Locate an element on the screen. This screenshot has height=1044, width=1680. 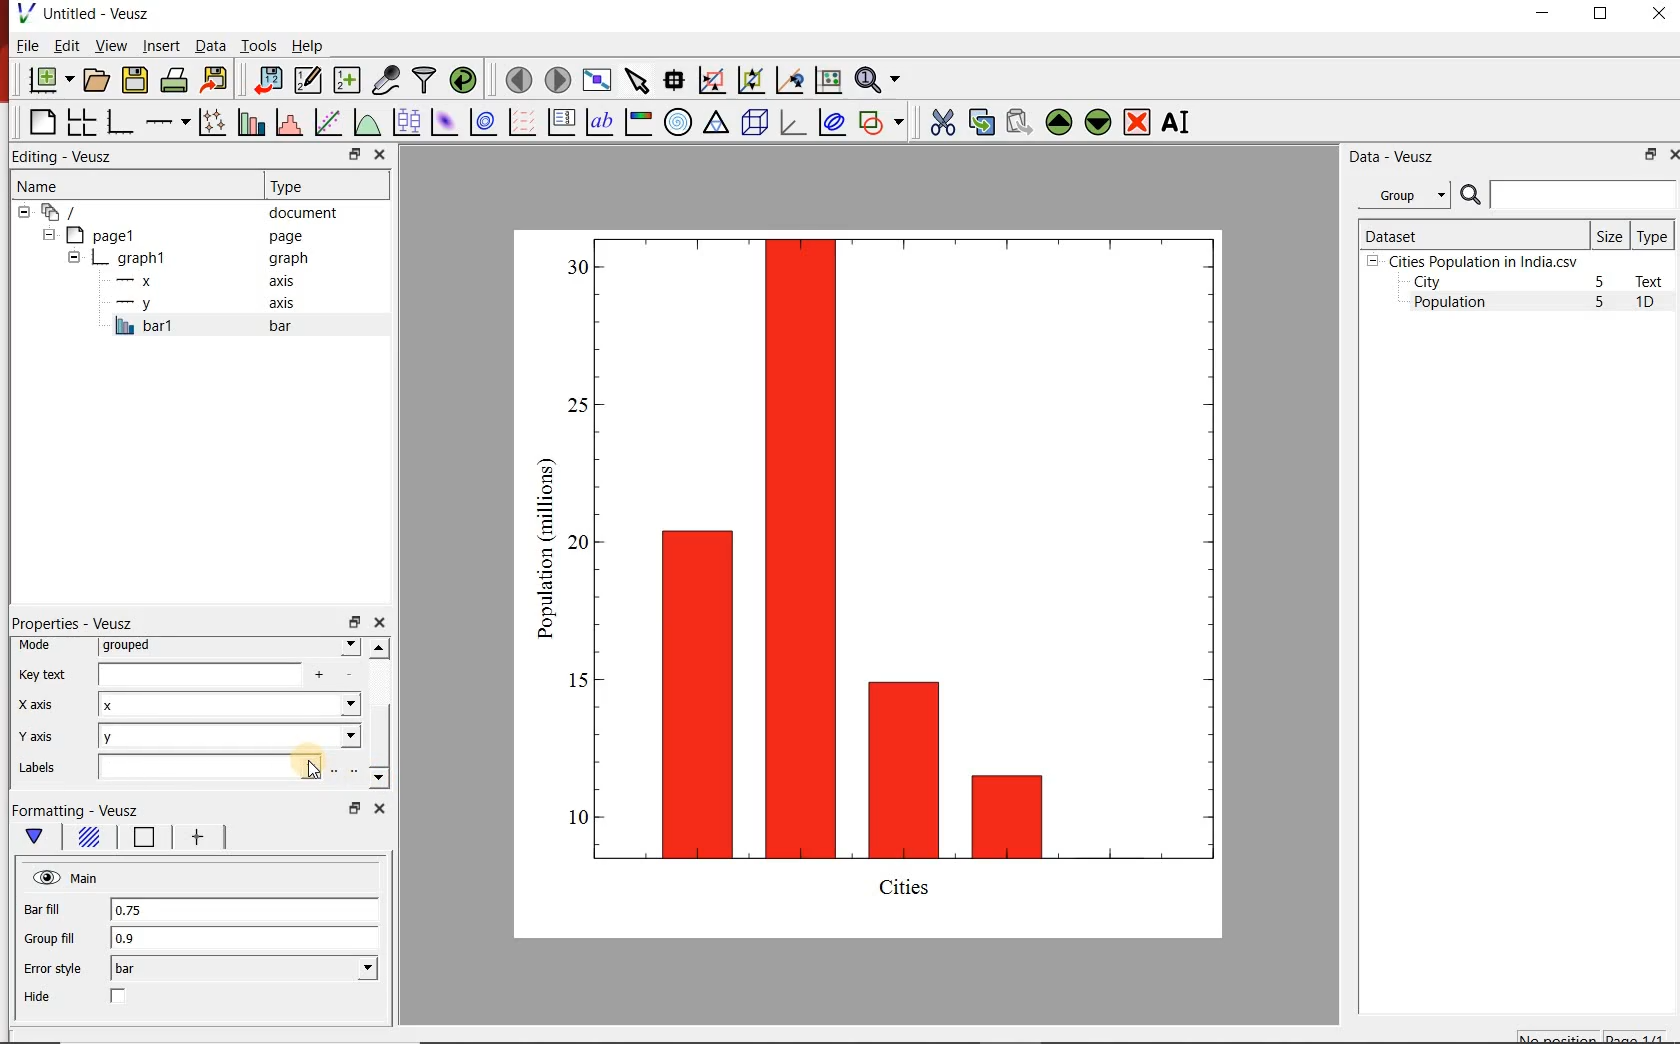
create new datasets using available options is located at coordinates (344, 80).